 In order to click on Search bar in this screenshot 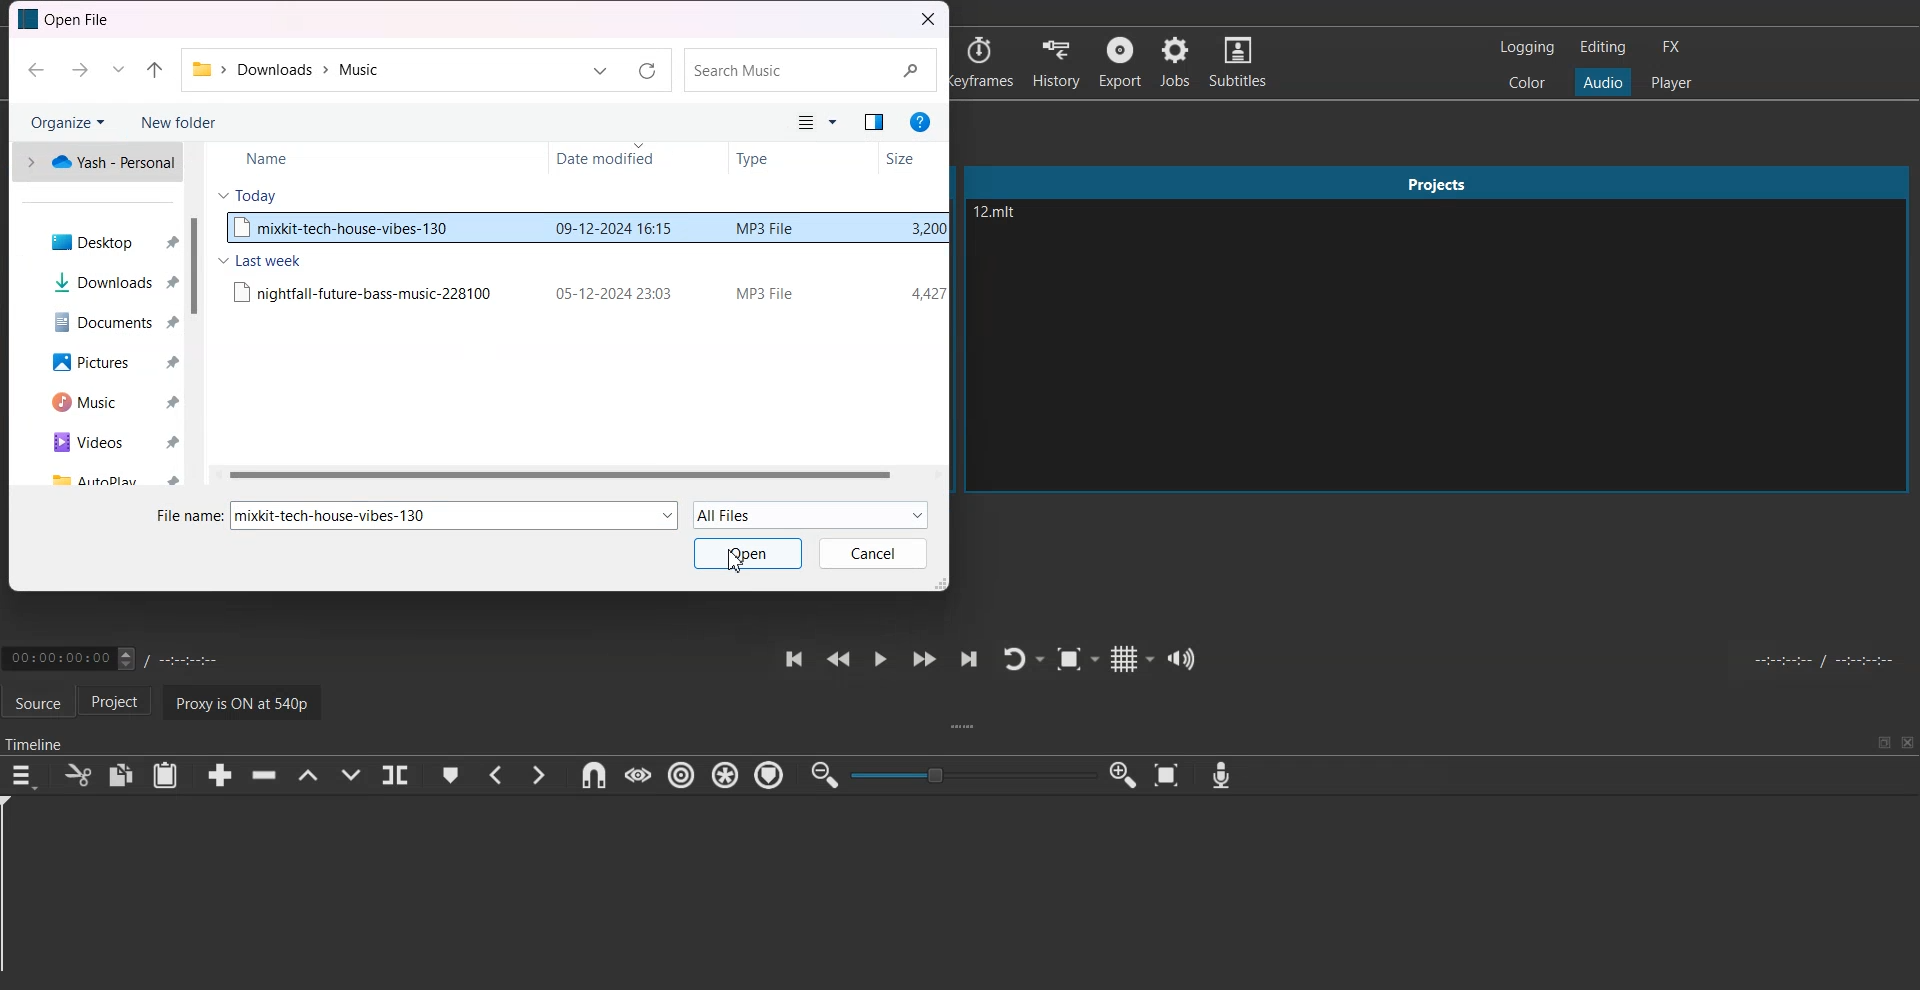, I will do `click(809, 71)`.